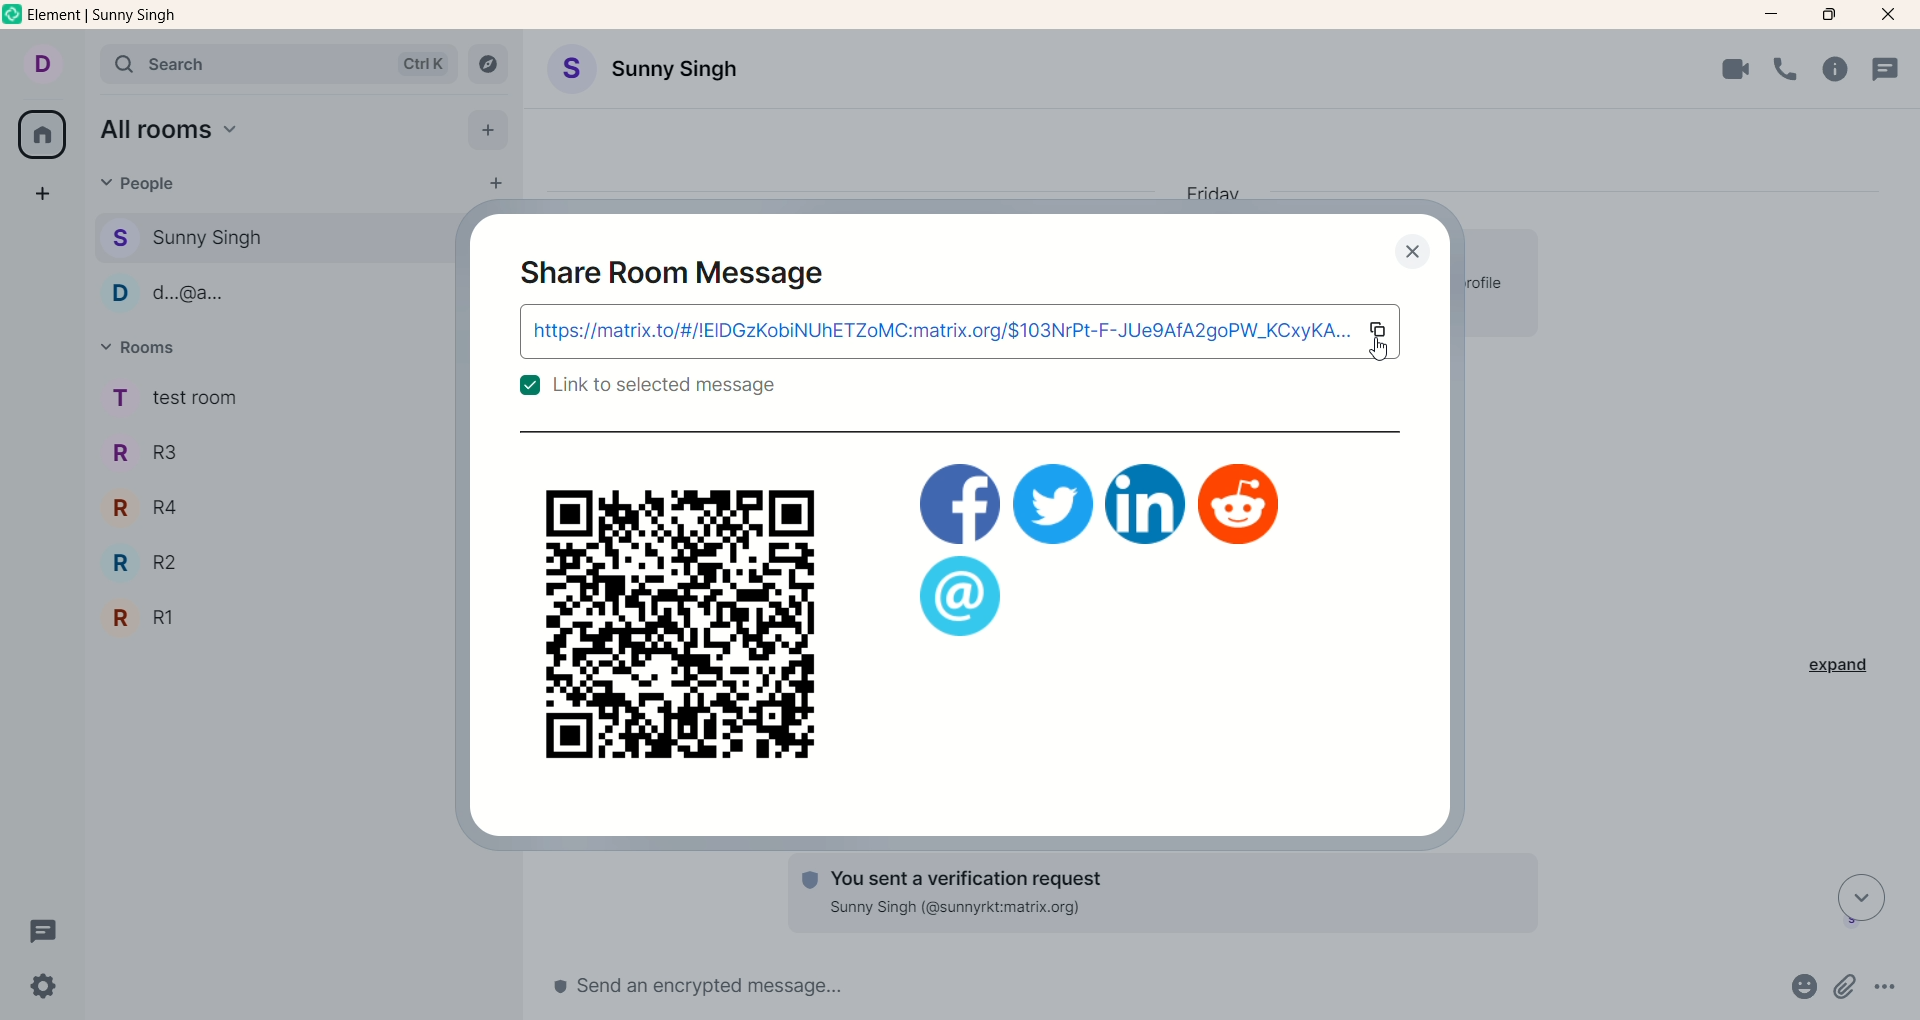 This screenshot has width=1920, height=1020. Describe the element at coordinates (682, 280) in the screenshot. I see `share room message` at that location.